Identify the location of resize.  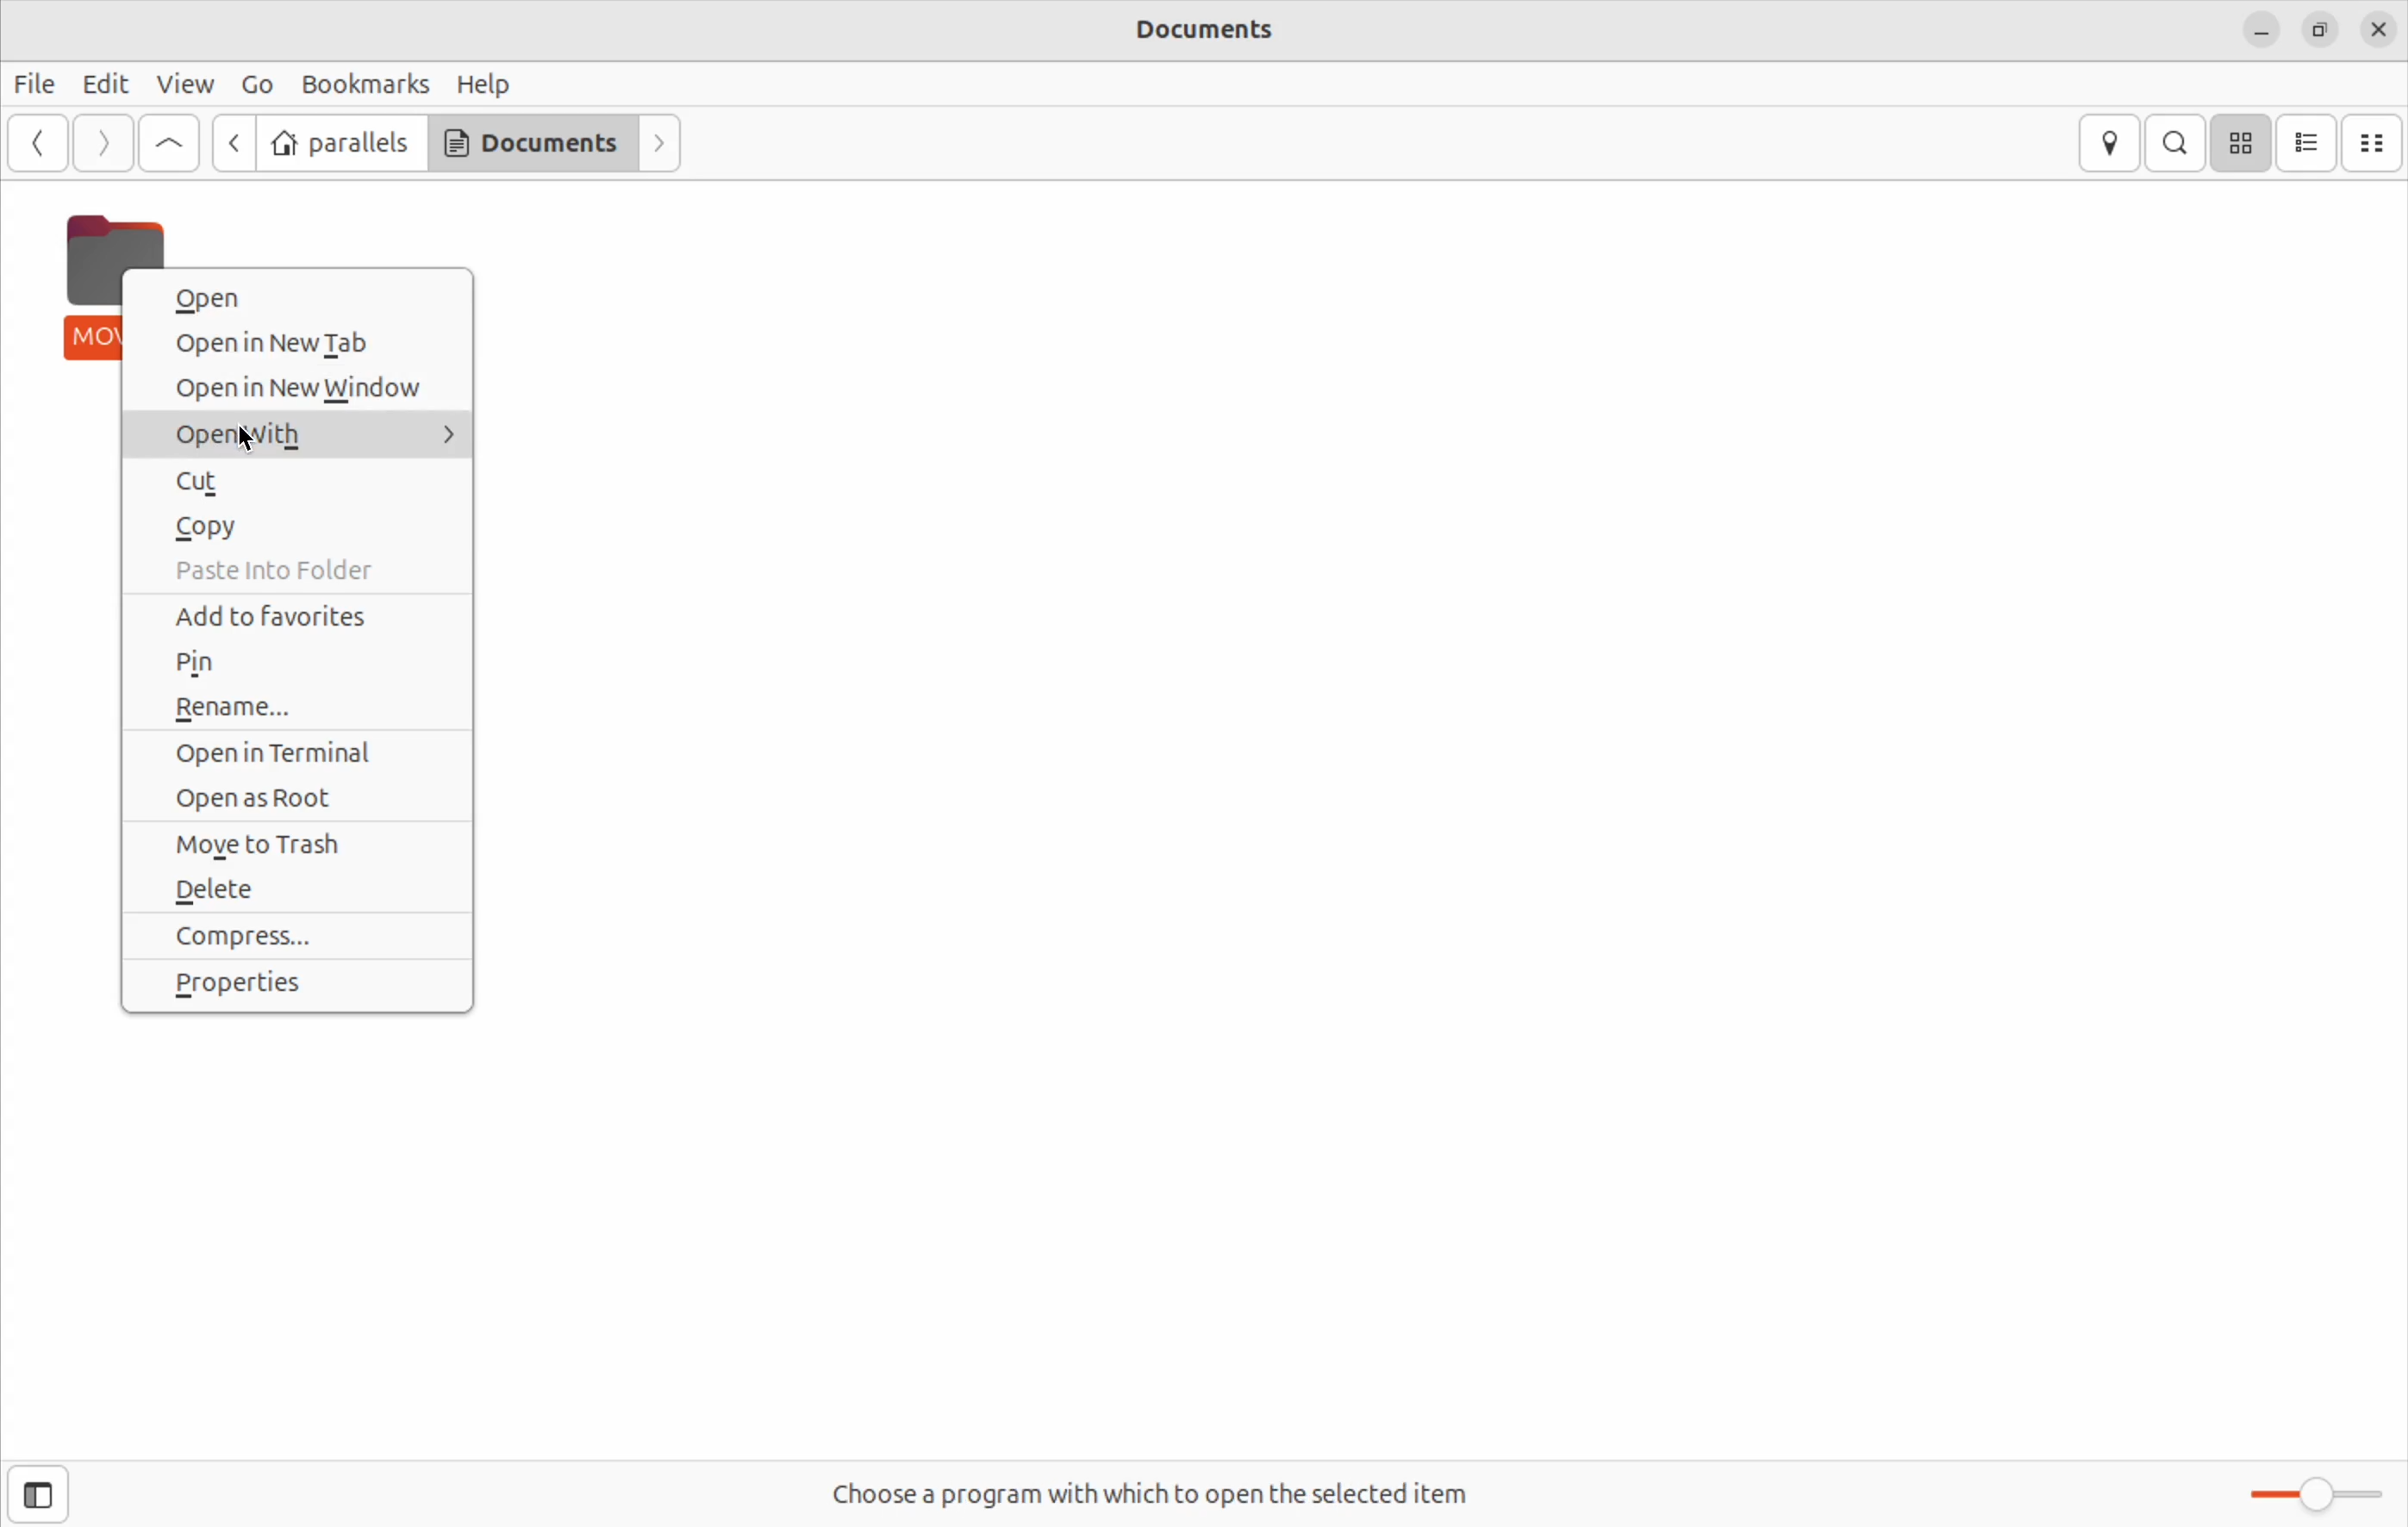
(2320, 28).